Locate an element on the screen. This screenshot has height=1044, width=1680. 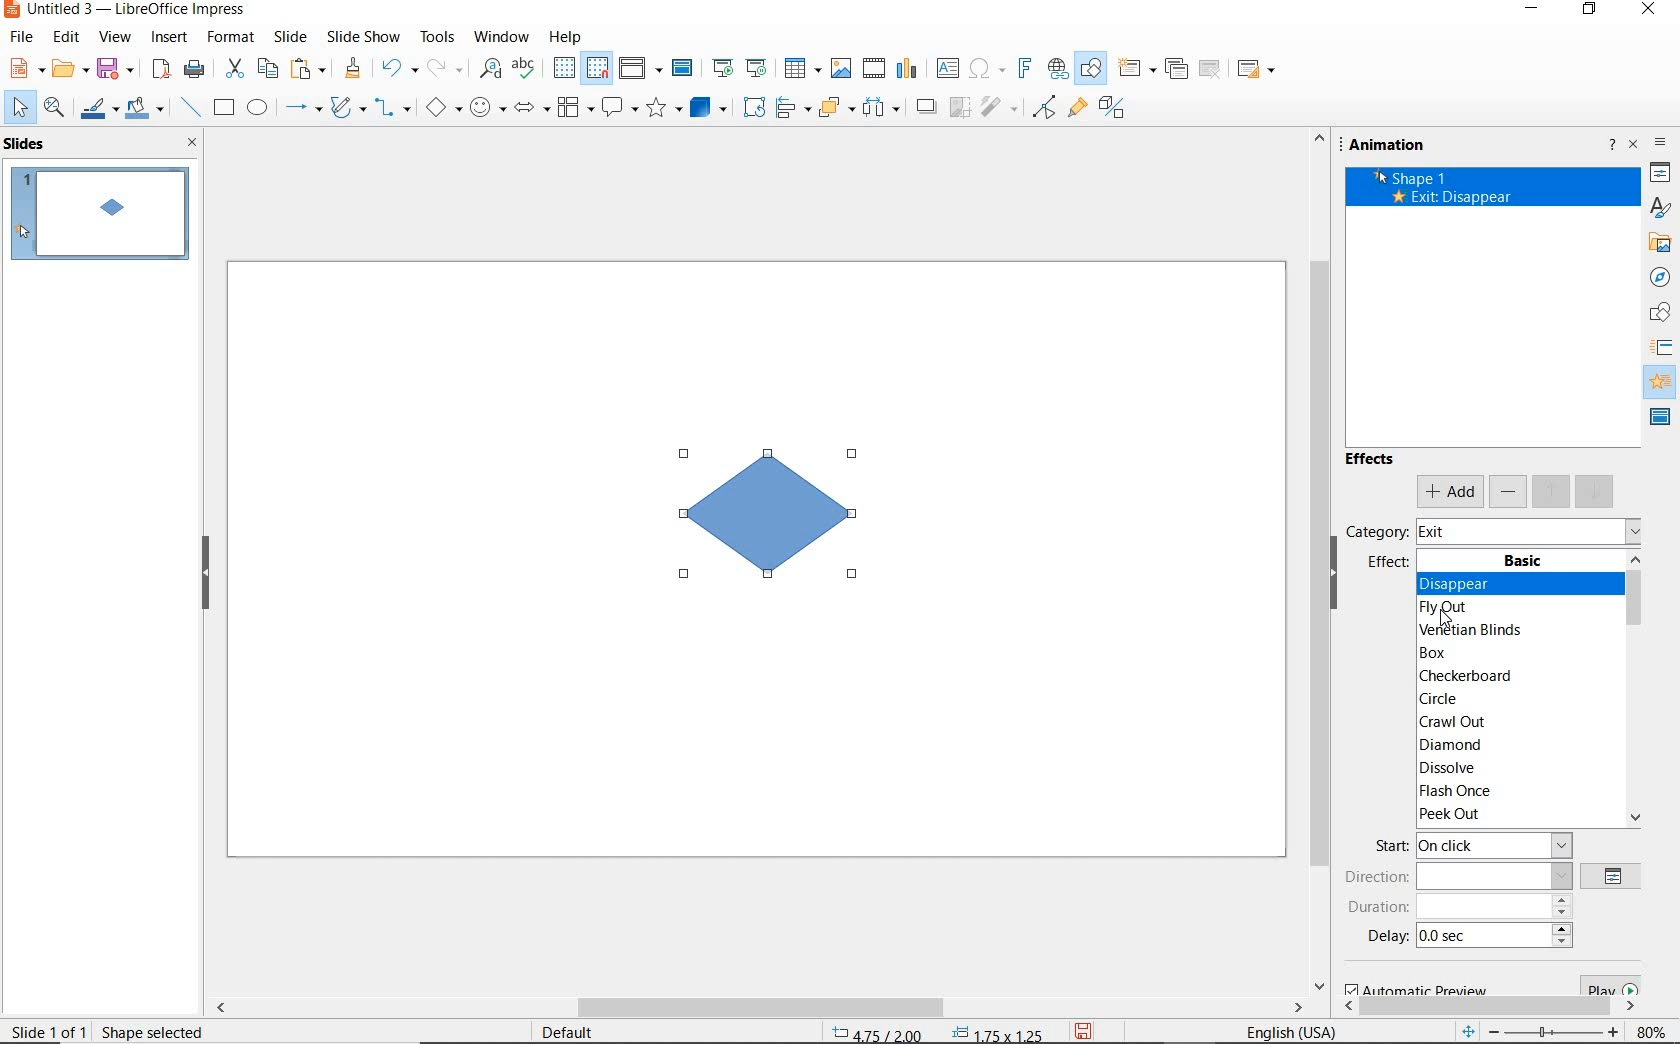
3d objects is located at coordinates (708, 107).